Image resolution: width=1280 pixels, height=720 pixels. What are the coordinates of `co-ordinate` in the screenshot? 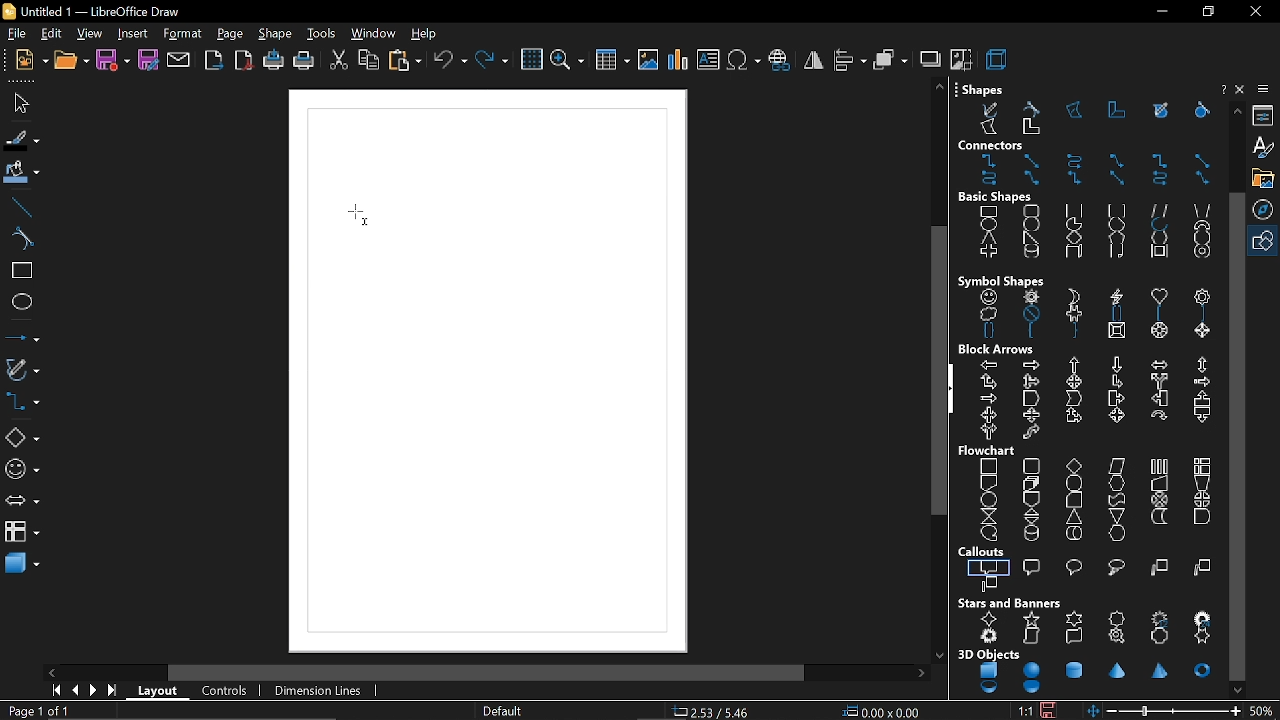 It's located at (718, 712).